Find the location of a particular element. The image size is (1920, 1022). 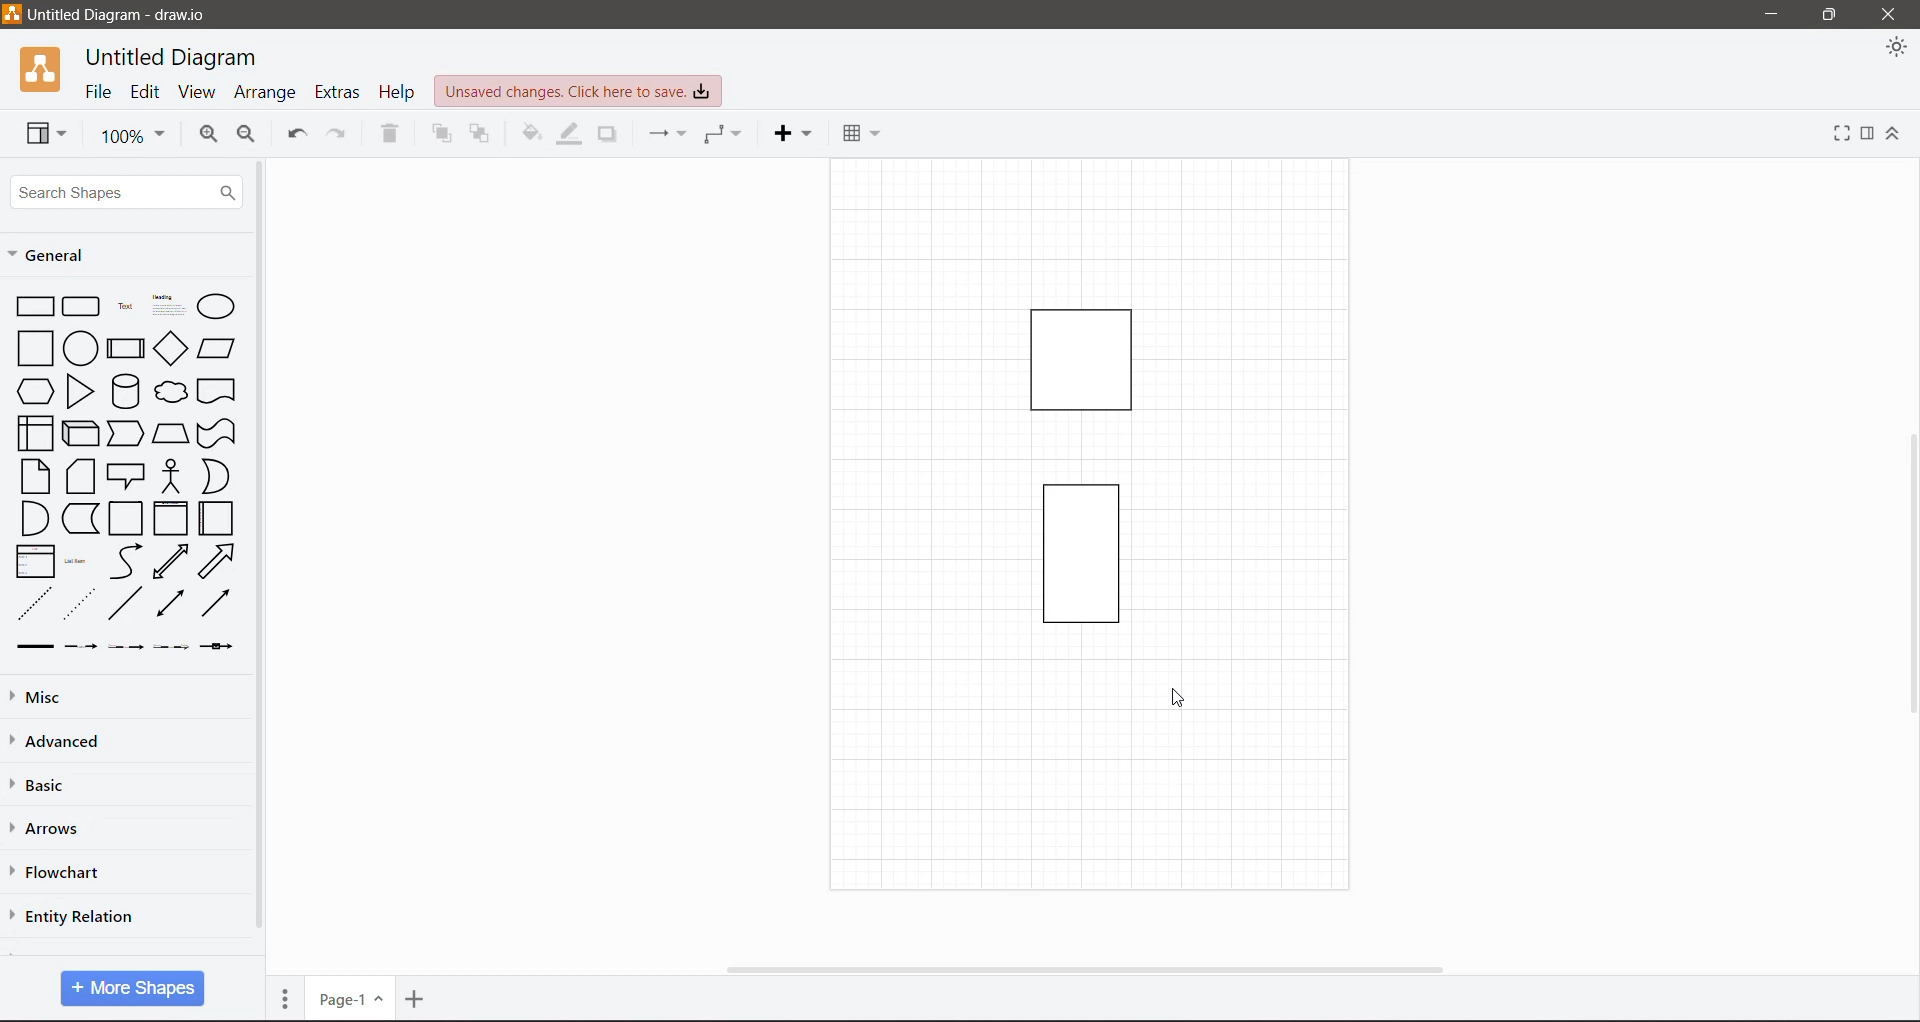

Insert Page is located at coordinates (417, 998).